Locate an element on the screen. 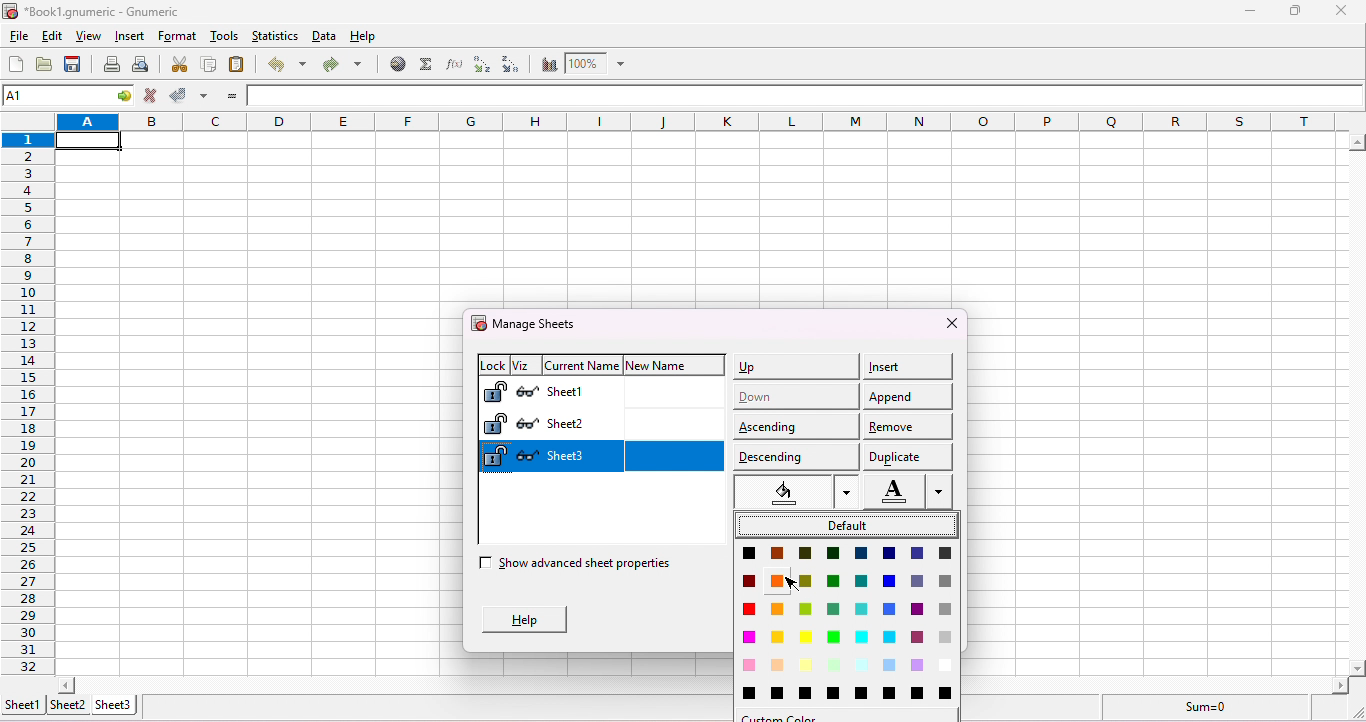  sort ascending order is located at coordinates (479, 63).